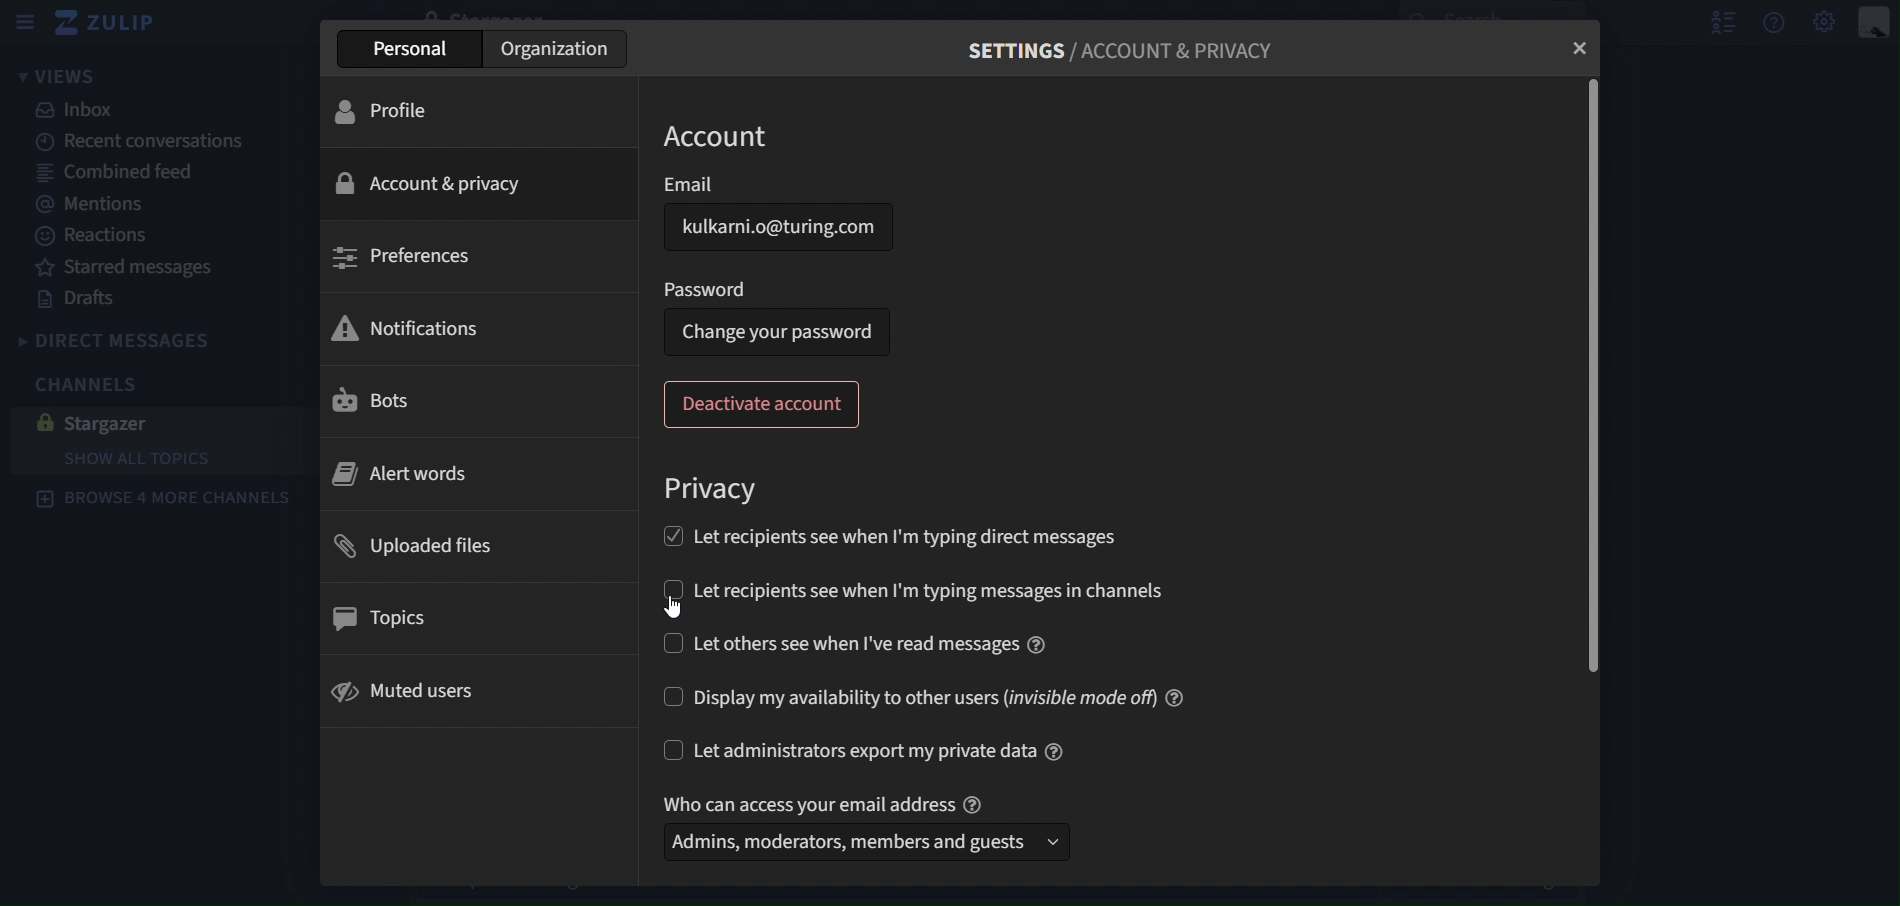  What do you see at coordinates (89, 384) in the screenshot?
I see `channels` at bounding box center [89, 384].